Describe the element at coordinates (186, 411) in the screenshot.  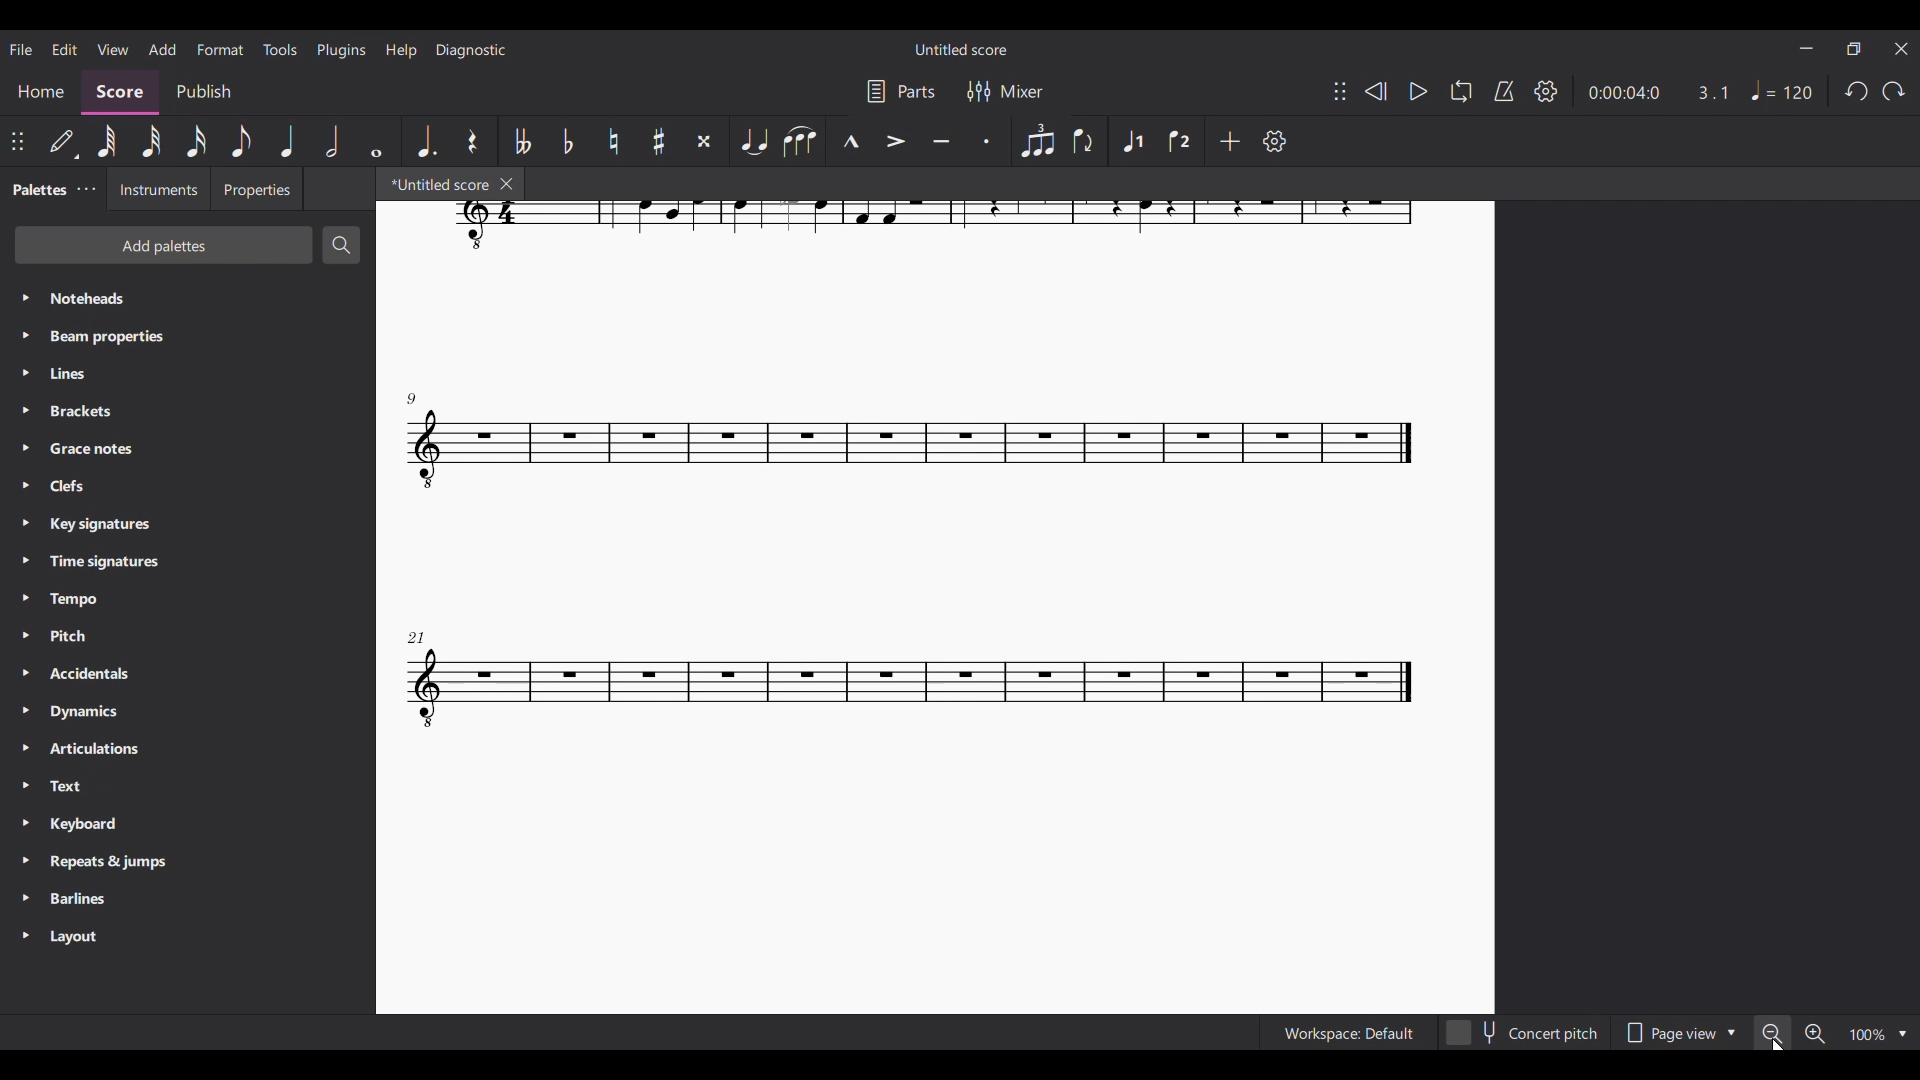
I see `Brackets` at that location.